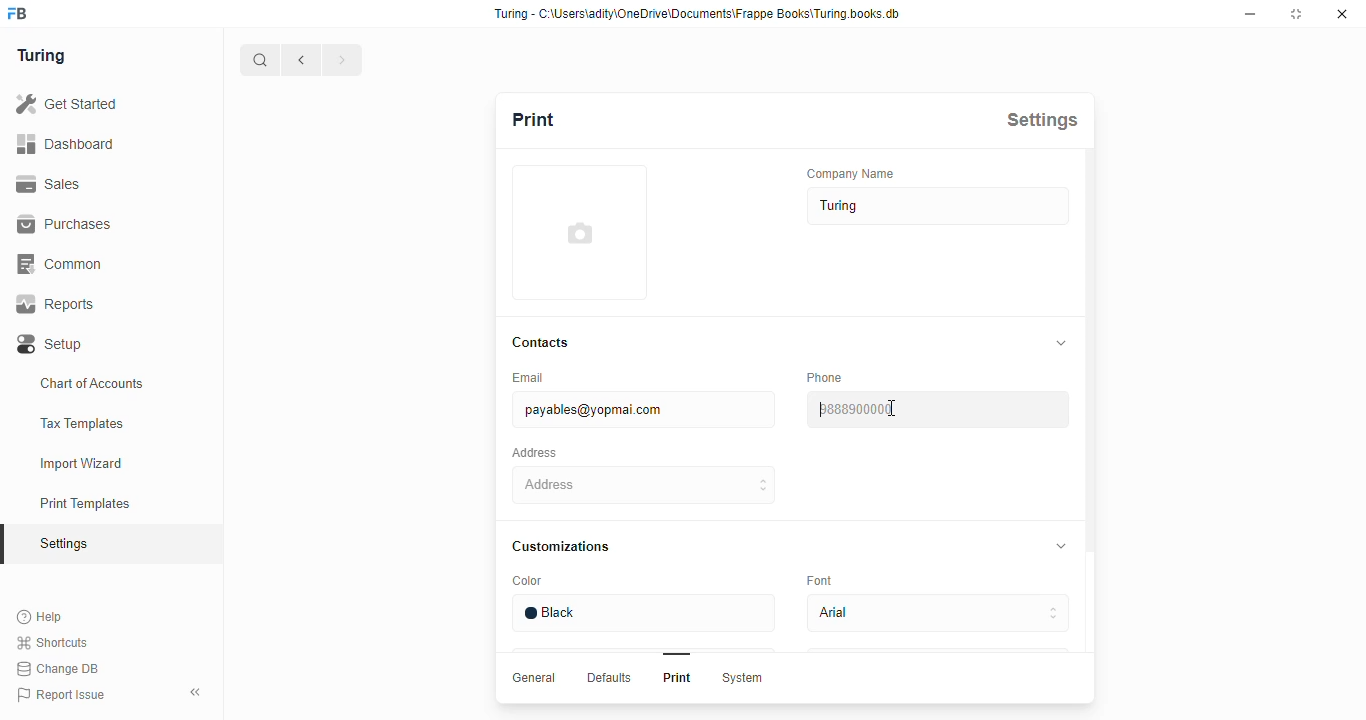  Describe the element at coordinates (638, 486) in the screenshot. I see `Address` at that location.